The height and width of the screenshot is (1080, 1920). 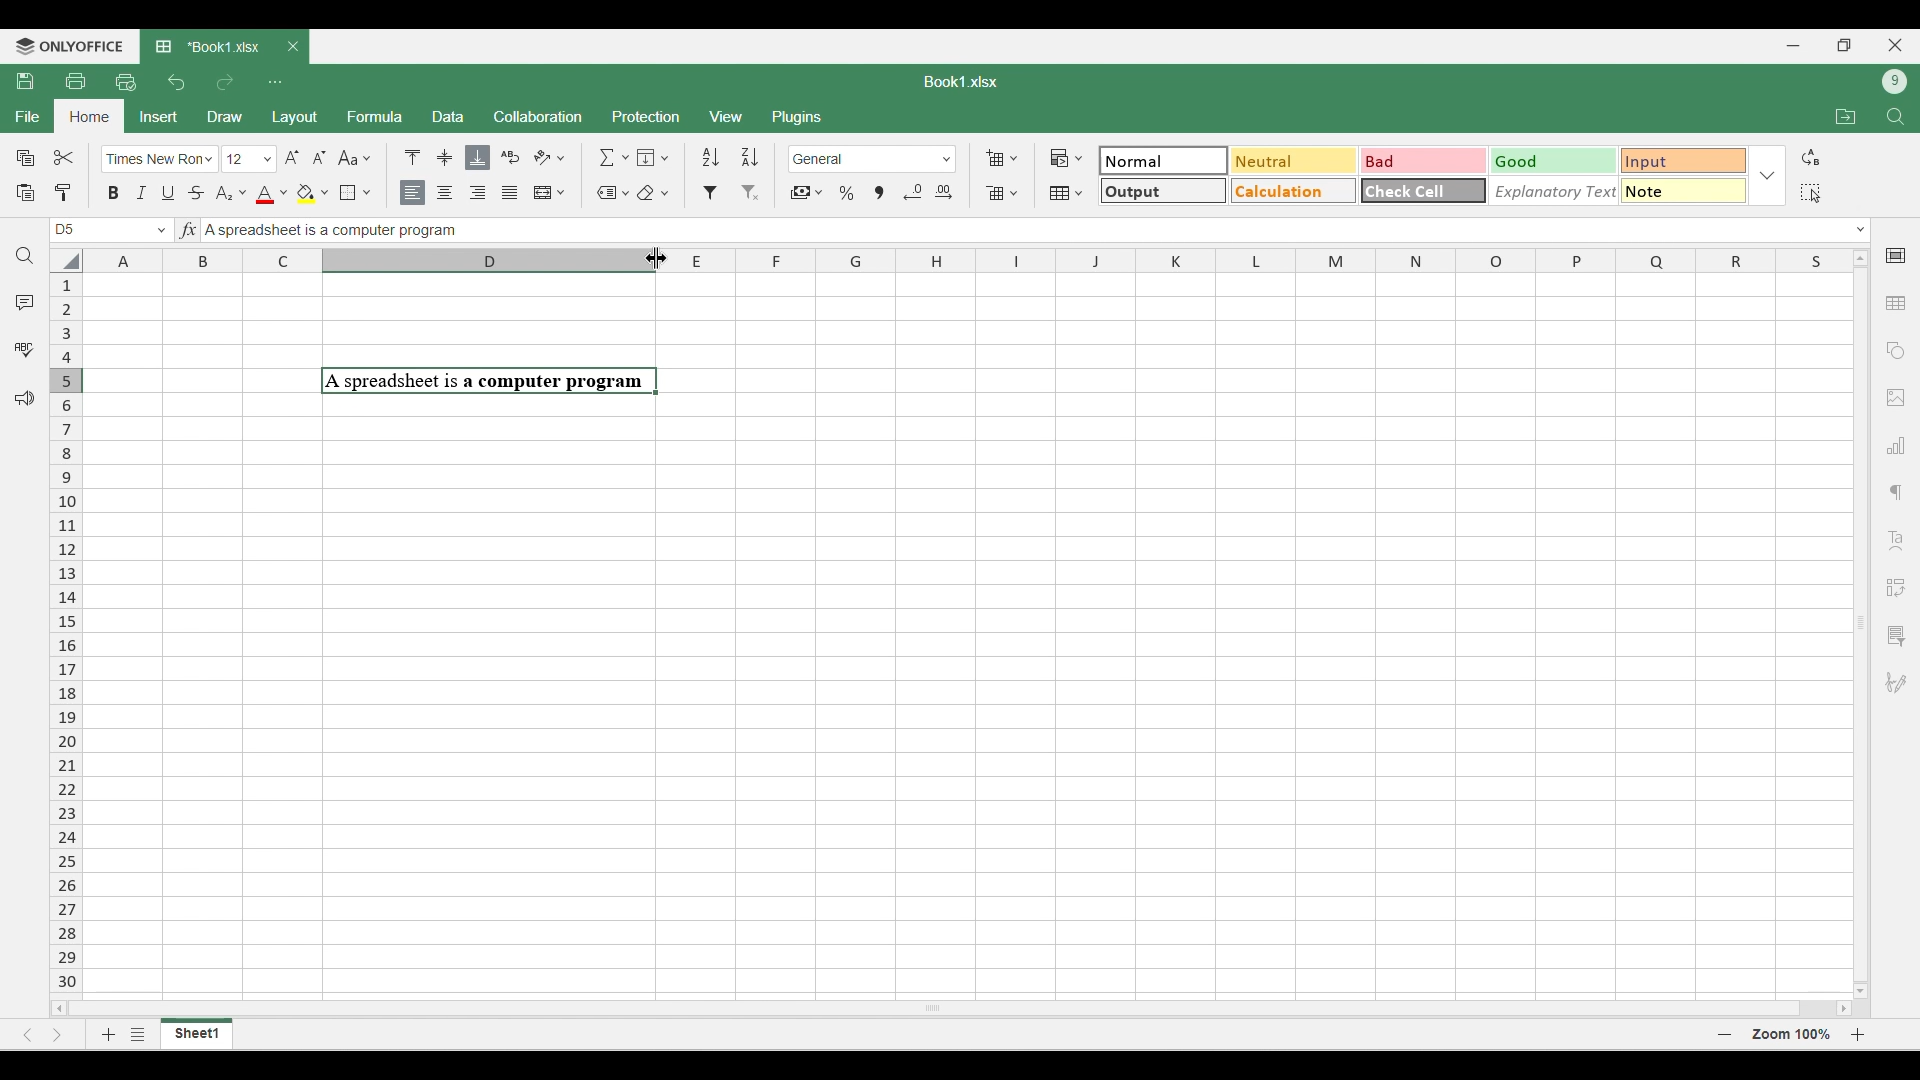 What do you see at coordinates (731, 193) in the screenshot?
I see `Filter options` at bounding box center [731, 193].